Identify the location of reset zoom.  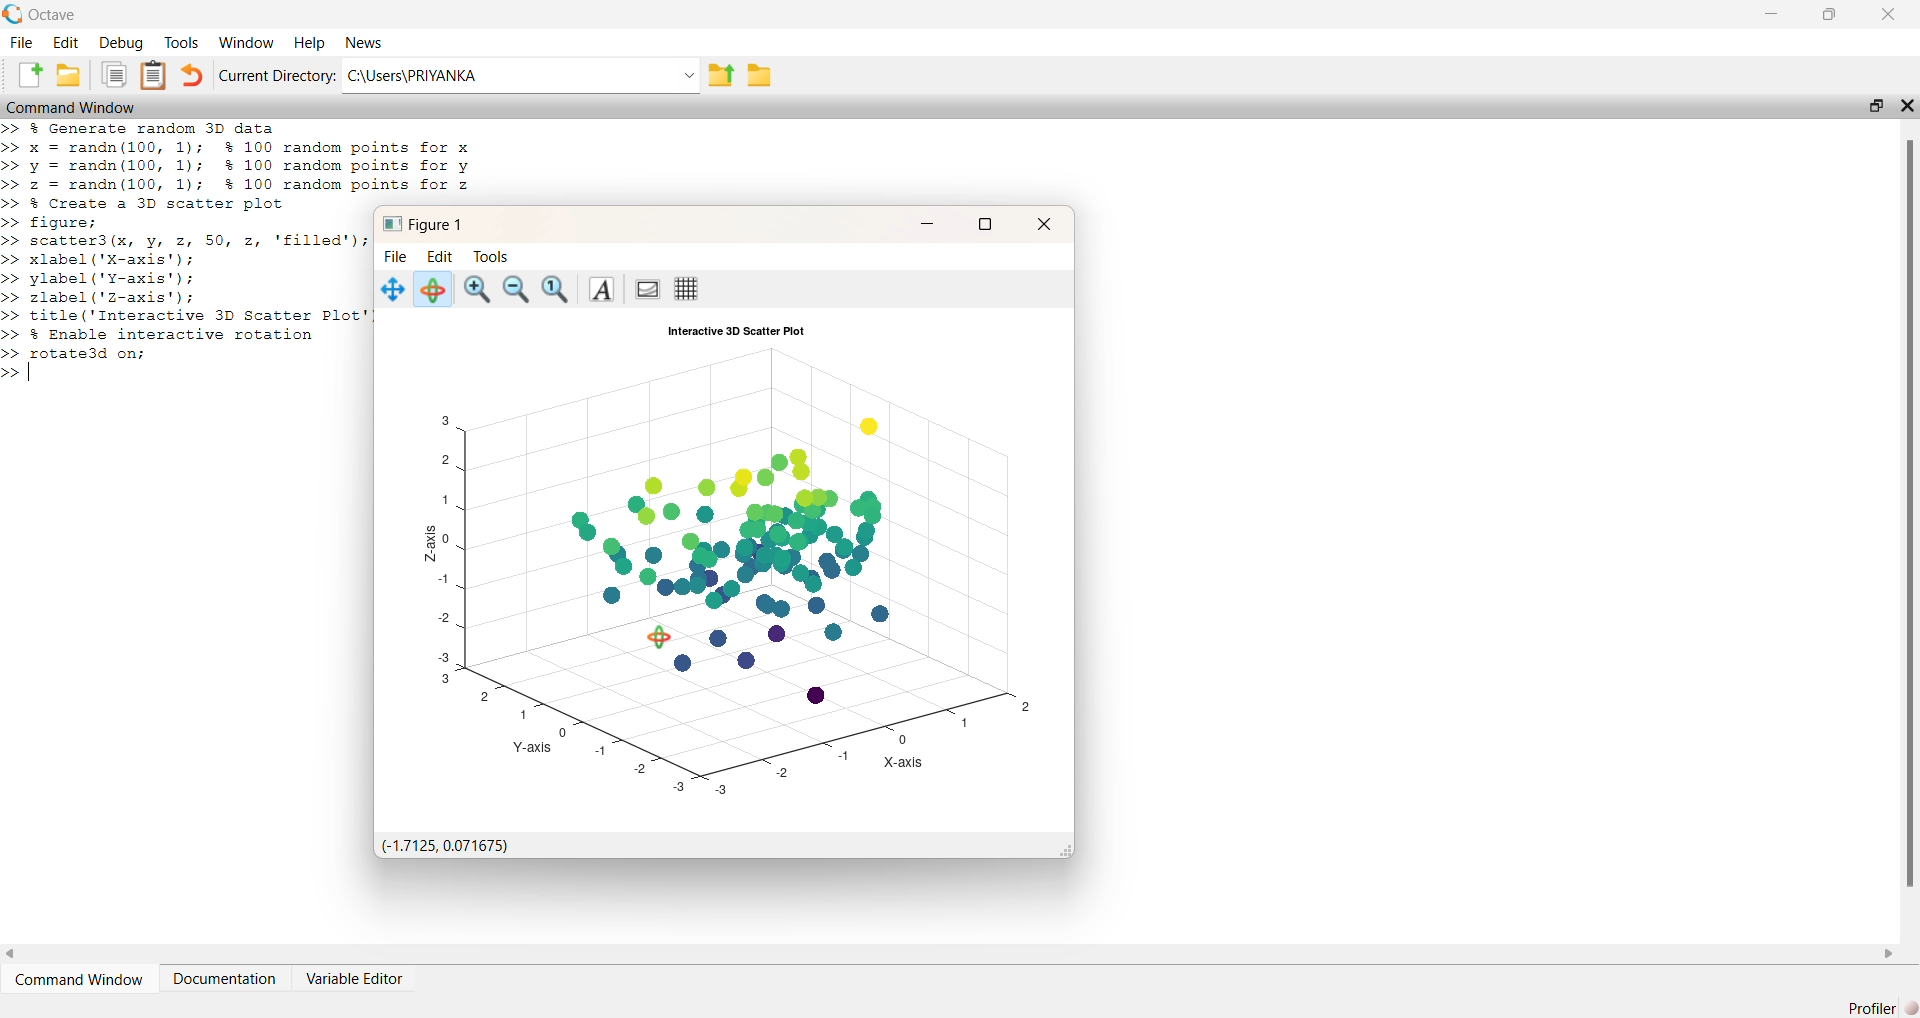
(557, 290).